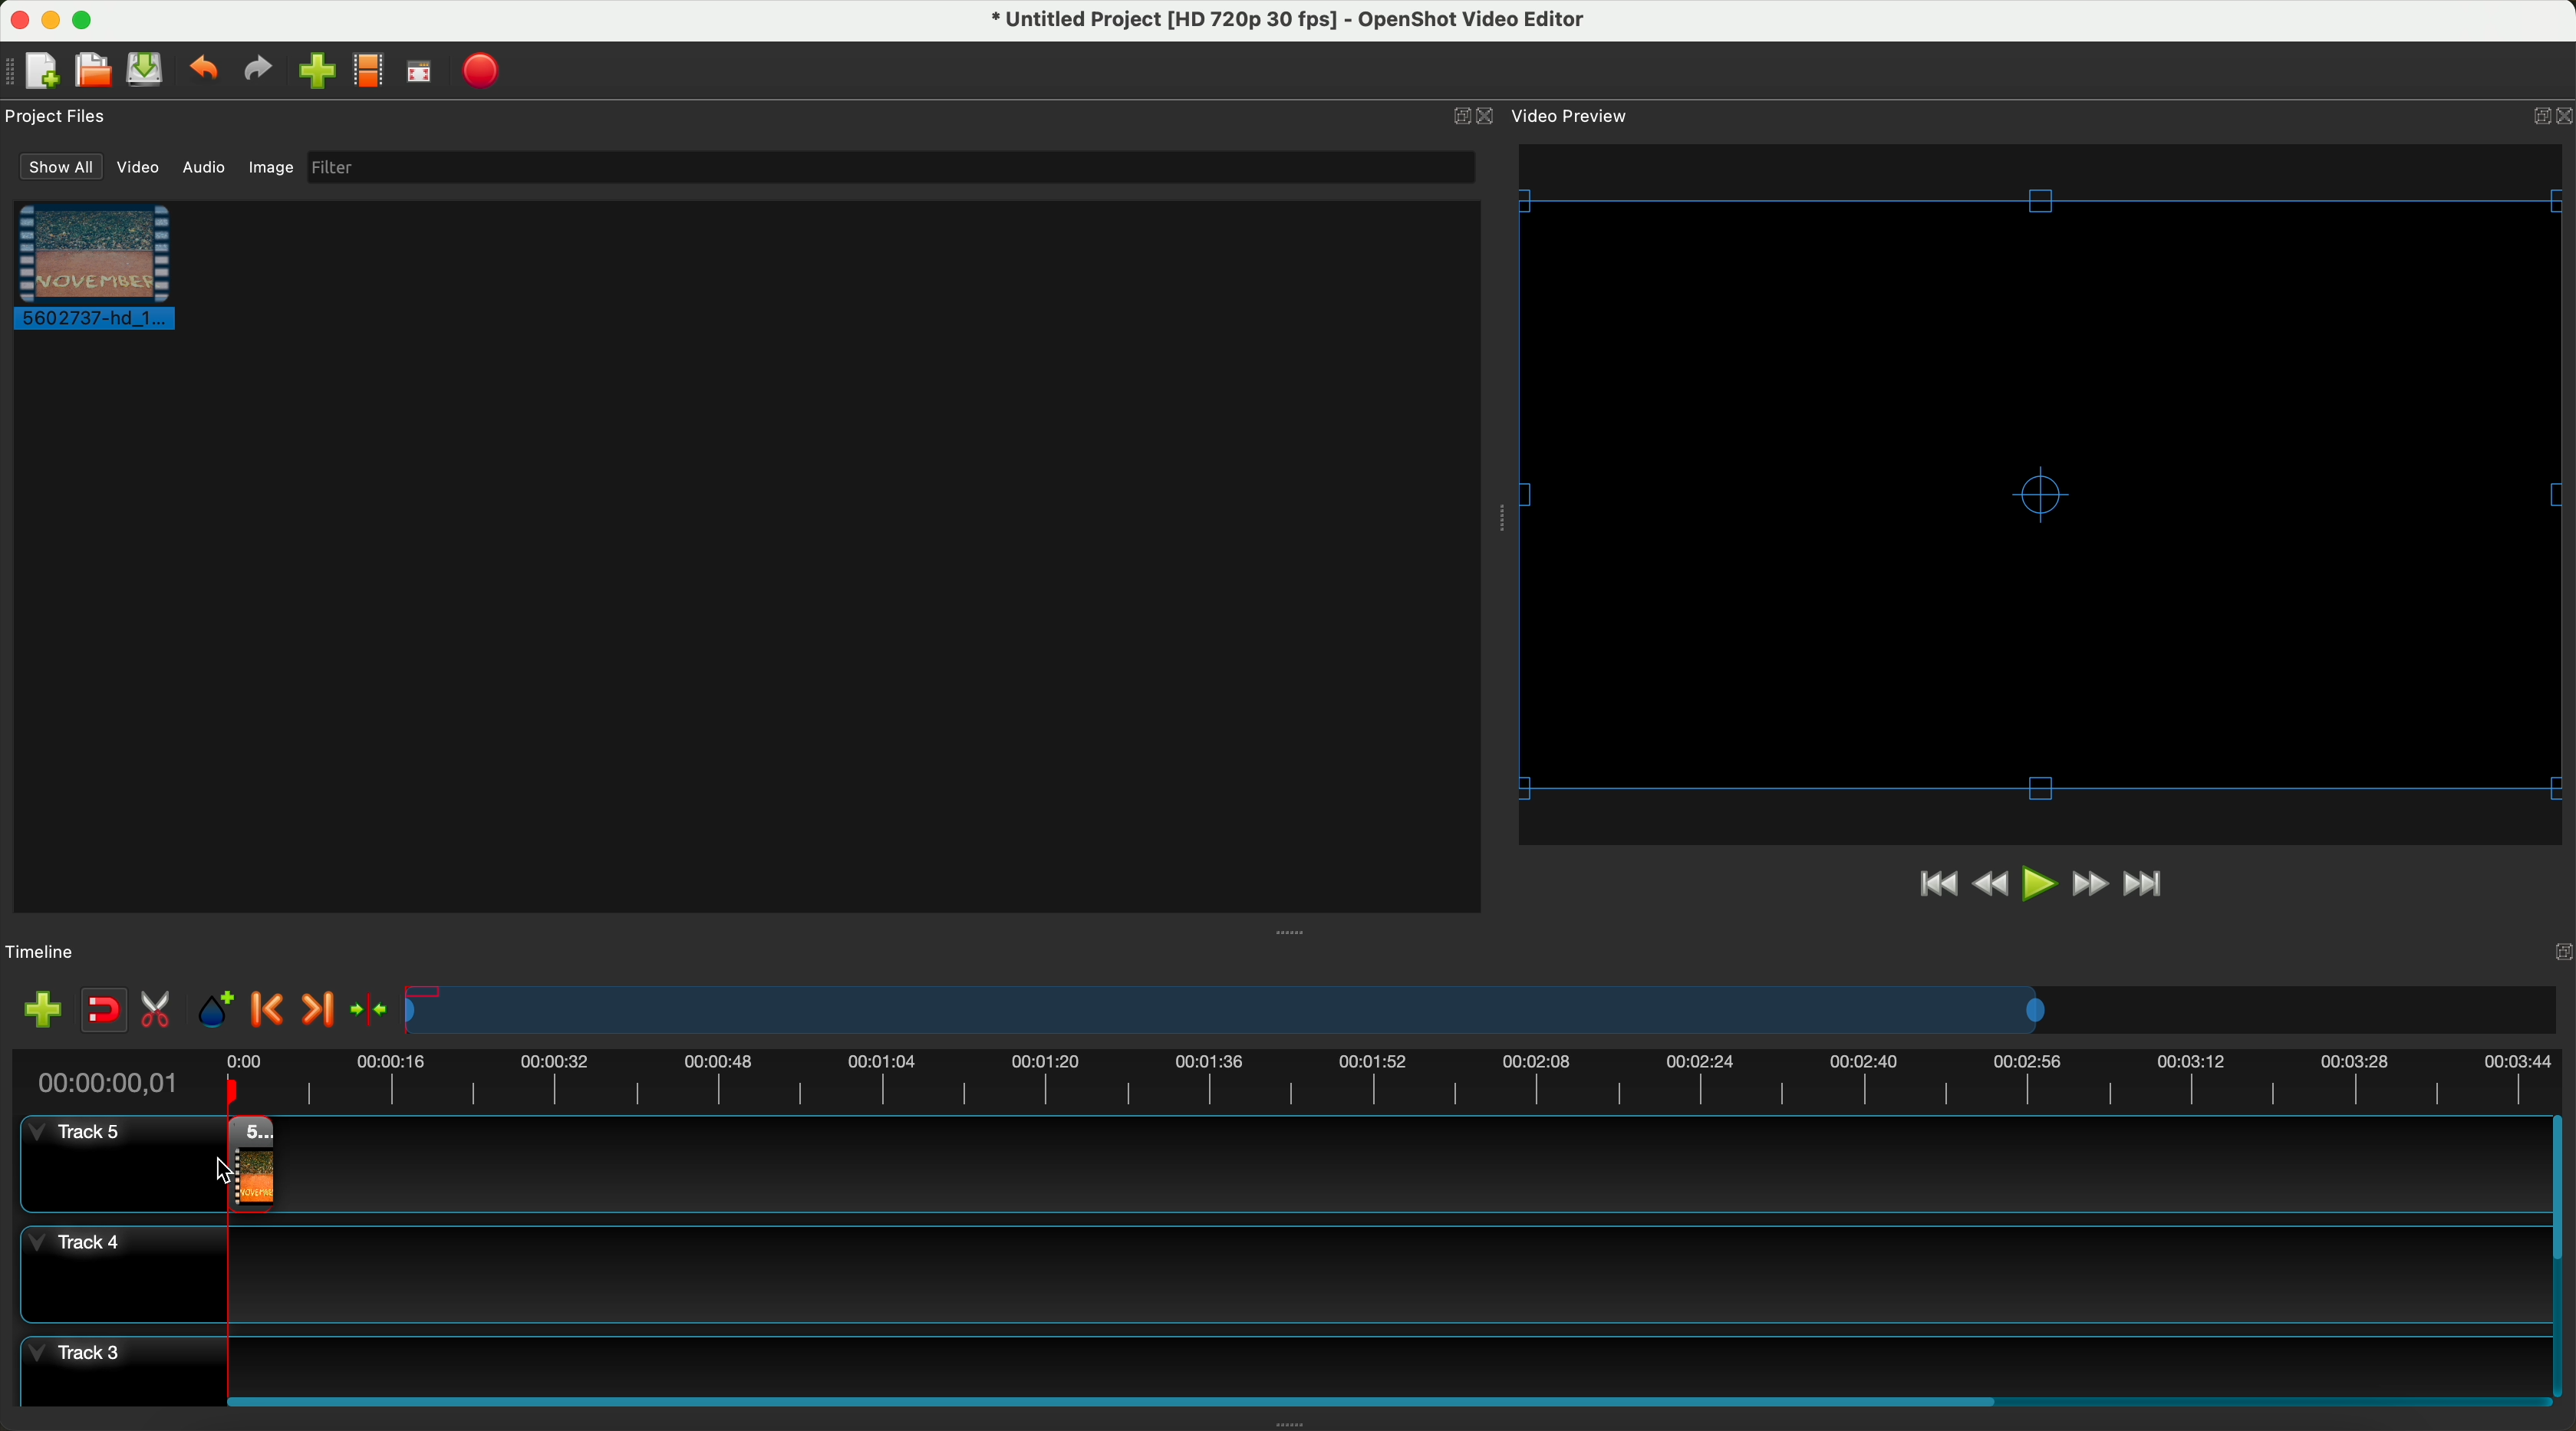 Image resolution: width=2576 pixels, height=1431 pixels. I want to click on choose profile, so click(367, 70).